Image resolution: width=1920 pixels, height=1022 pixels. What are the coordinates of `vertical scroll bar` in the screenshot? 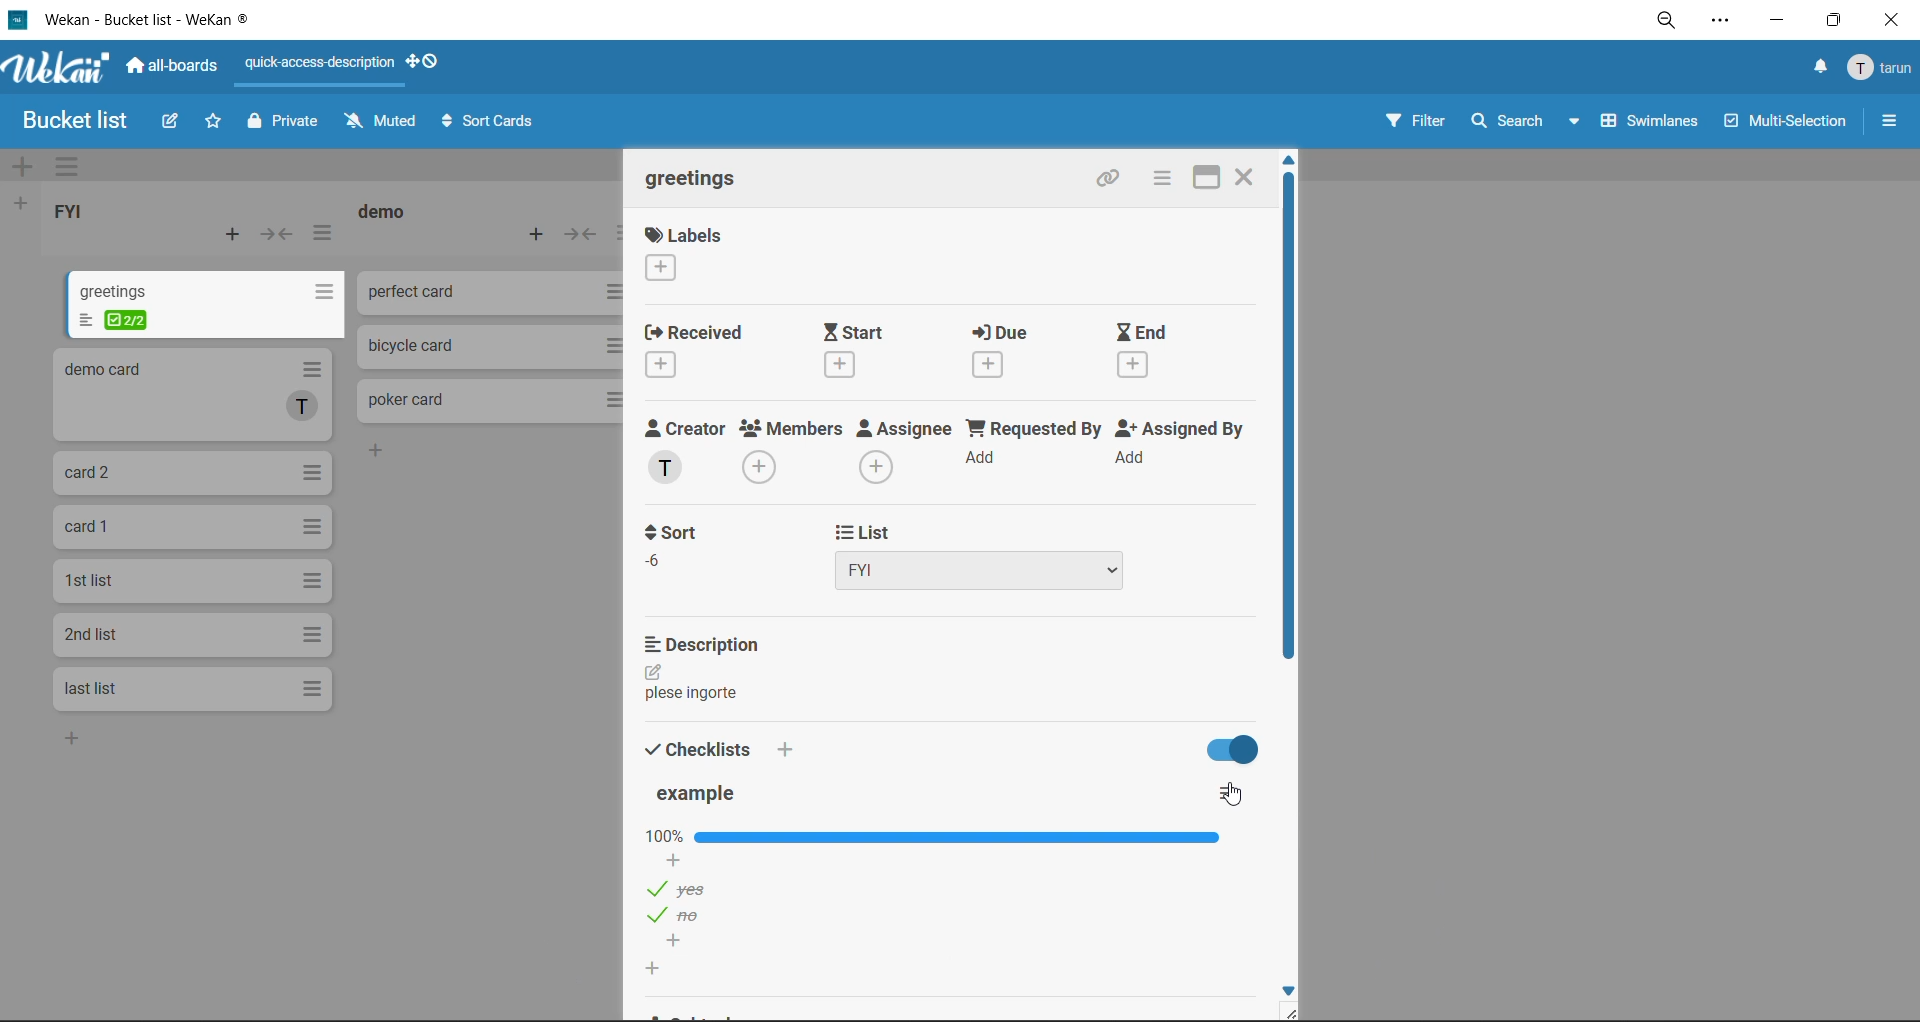 It's located at (1293, 414).